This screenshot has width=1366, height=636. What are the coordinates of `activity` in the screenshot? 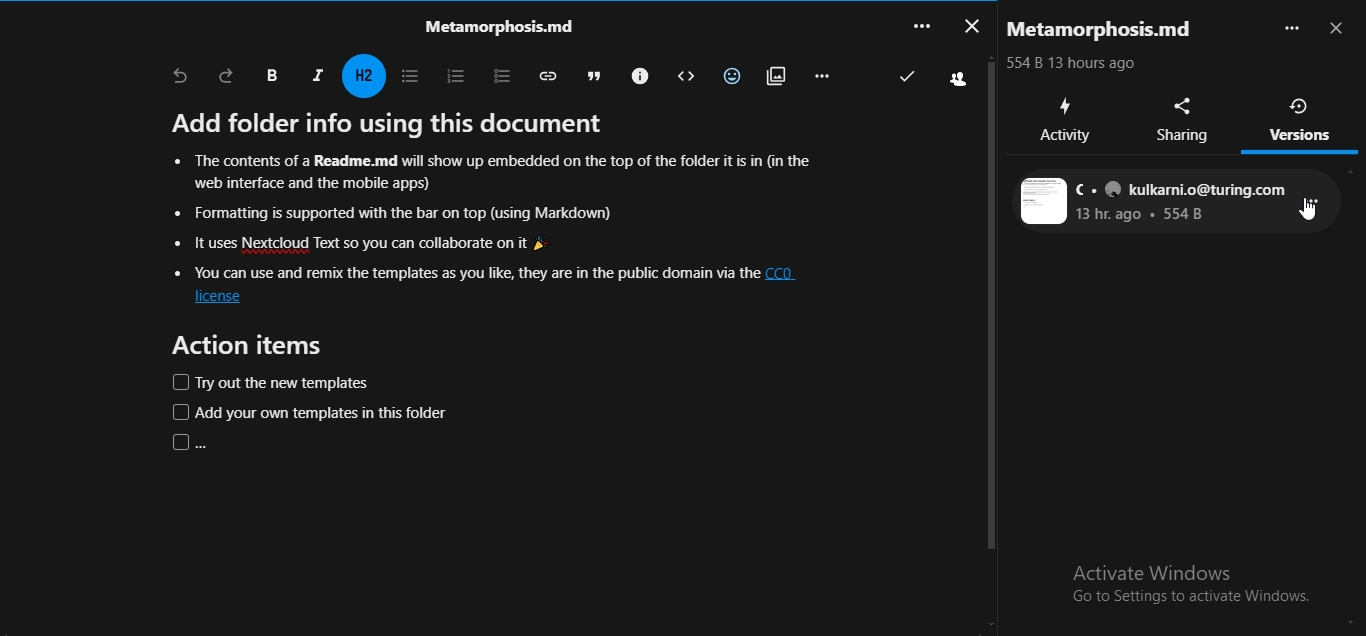 It's located at (1065, 120).